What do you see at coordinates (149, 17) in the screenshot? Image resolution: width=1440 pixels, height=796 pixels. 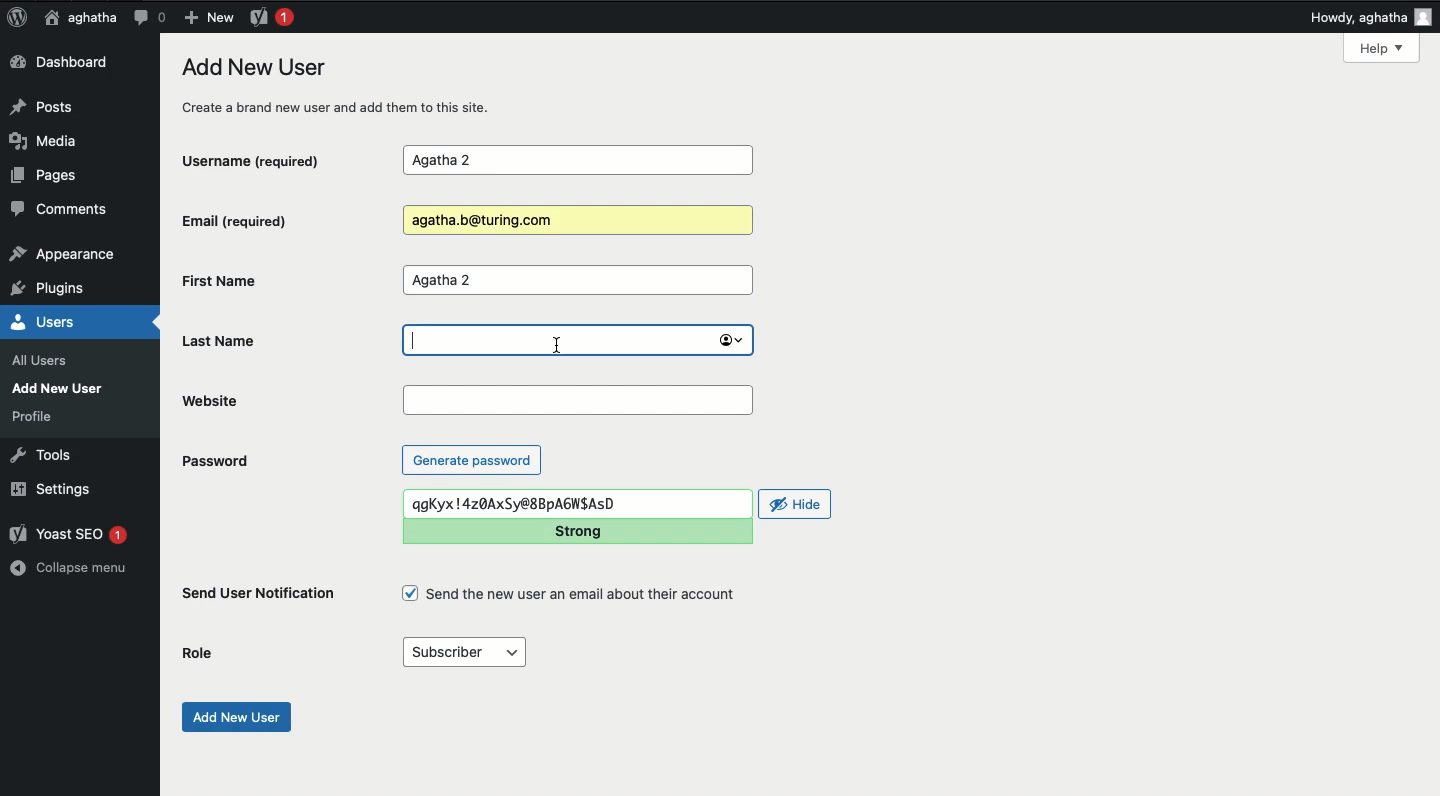 I see `Comment` at bounding box center [149, 17].